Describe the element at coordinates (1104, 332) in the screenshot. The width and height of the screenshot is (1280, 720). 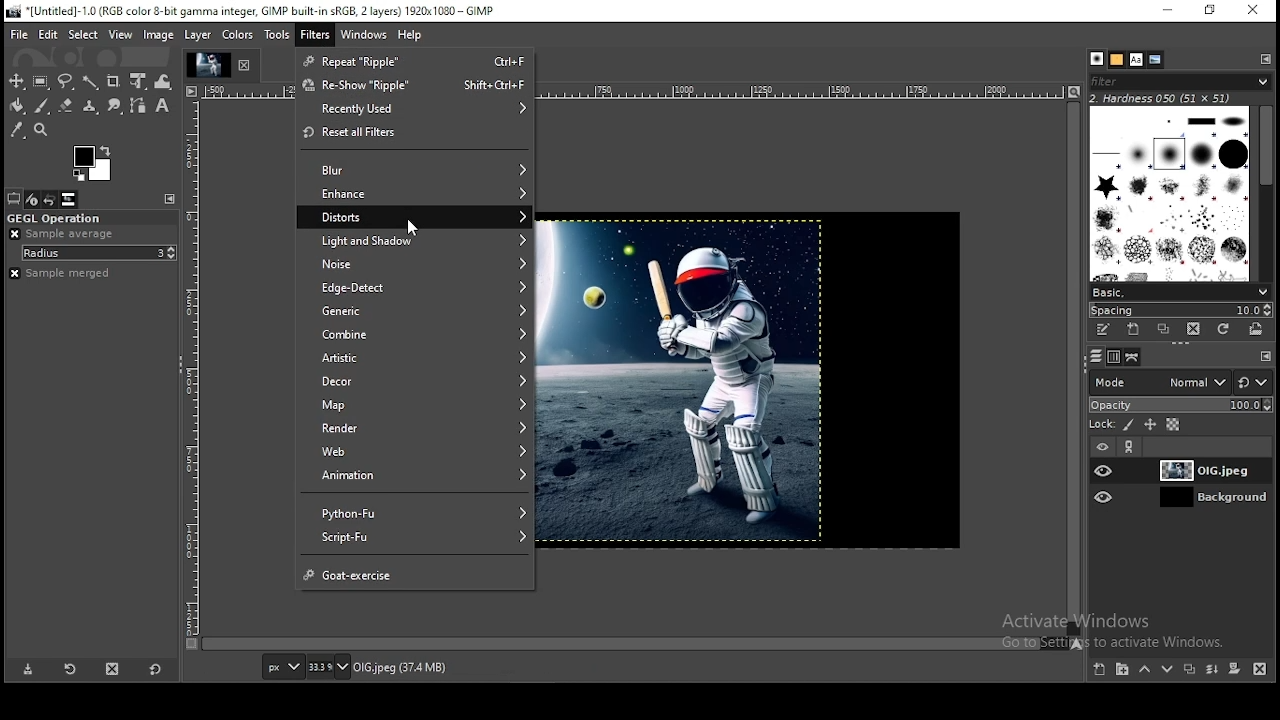
I see `edit this brush` at that location.